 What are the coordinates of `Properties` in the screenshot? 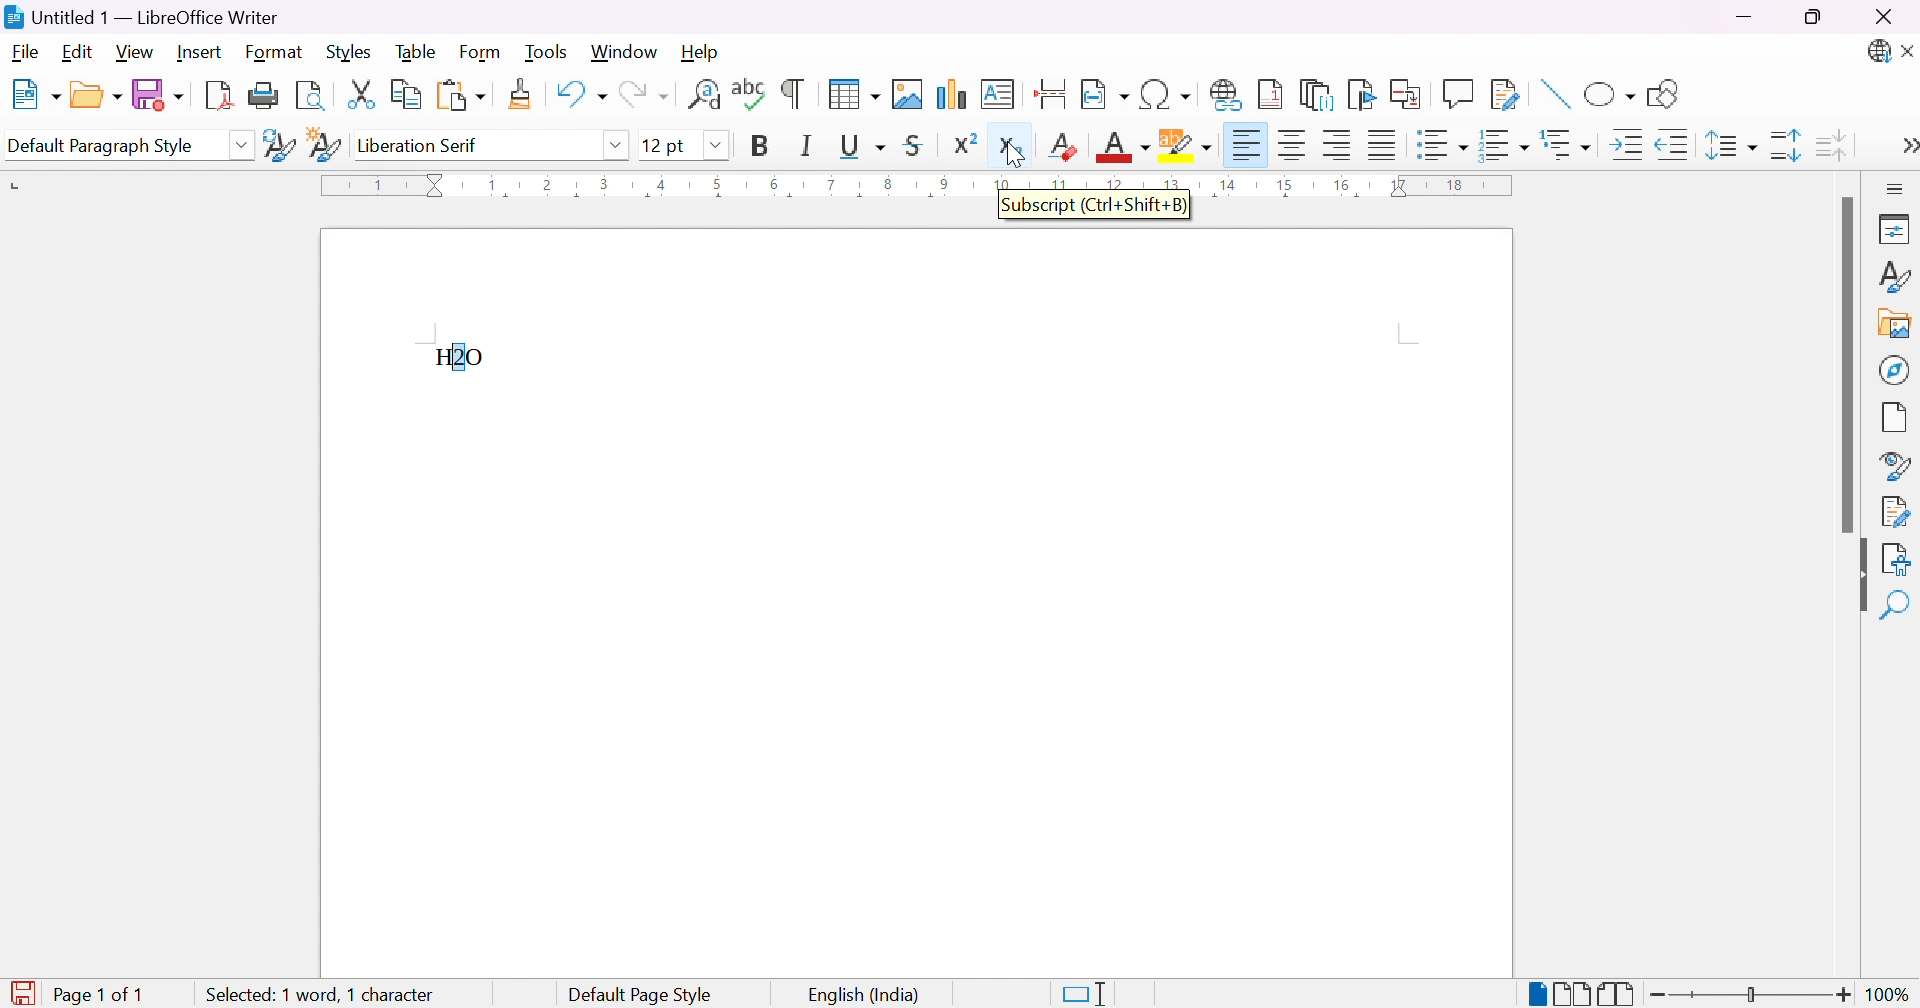 It's located at (1897, 228).